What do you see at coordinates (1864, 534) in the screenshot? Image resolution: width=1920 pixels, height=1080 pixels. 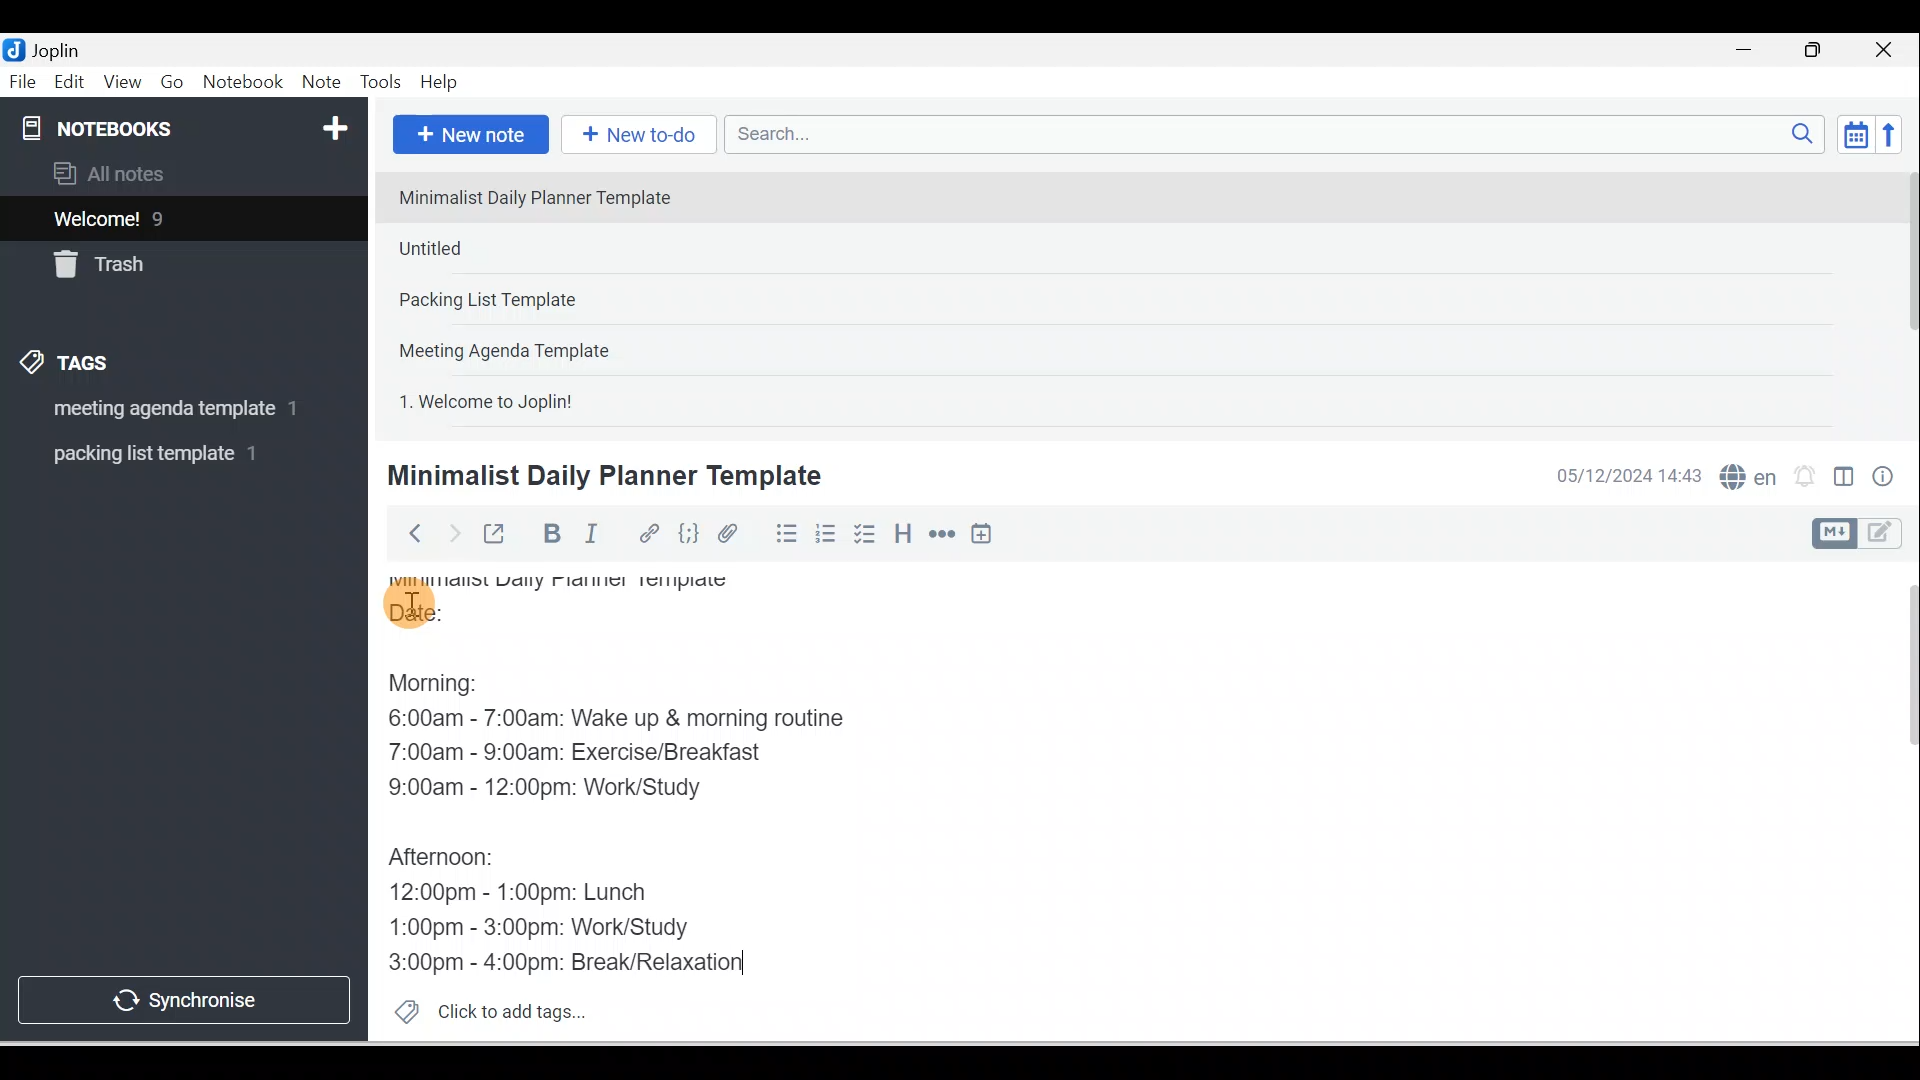 I see `Toggle editor layout` at bounding box center [1864, 534].